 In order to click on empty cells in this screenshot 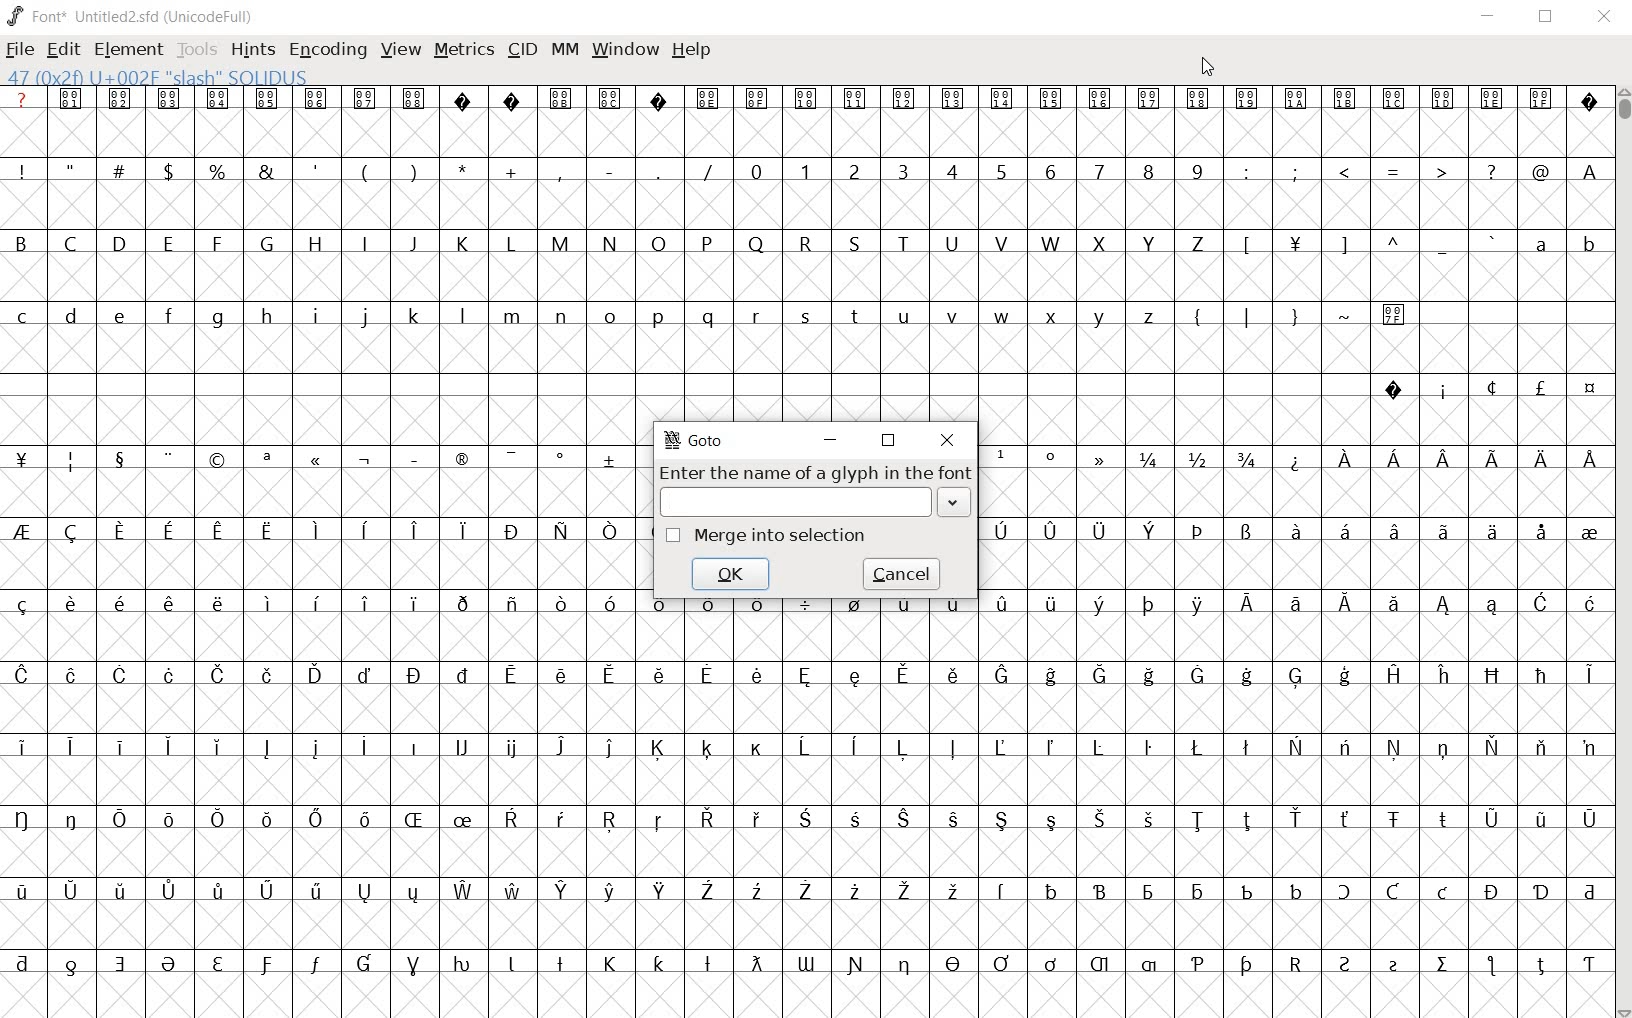, I will do `click(1289, 561)`.